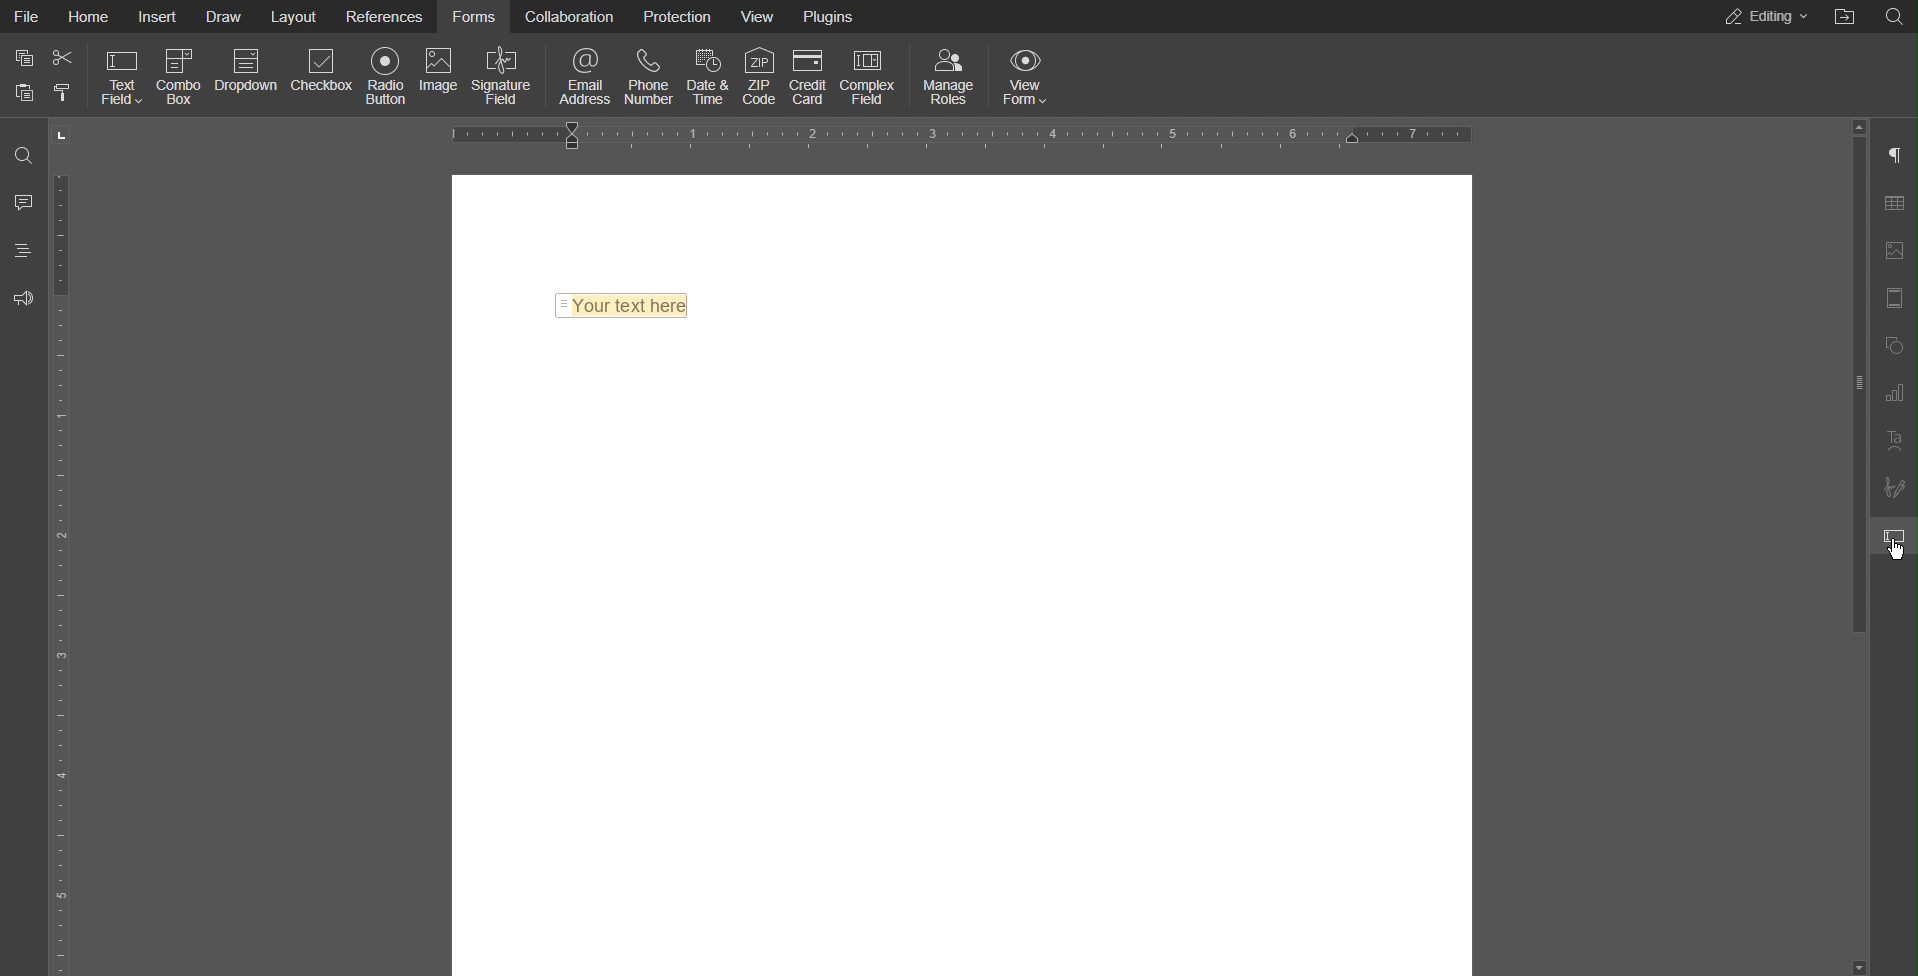 This screenshot has height=976, width=1918. What do you see at coordinates (948, 73) in the screenshot?
I see `Manage Roles` at bounding box center [948, 73].